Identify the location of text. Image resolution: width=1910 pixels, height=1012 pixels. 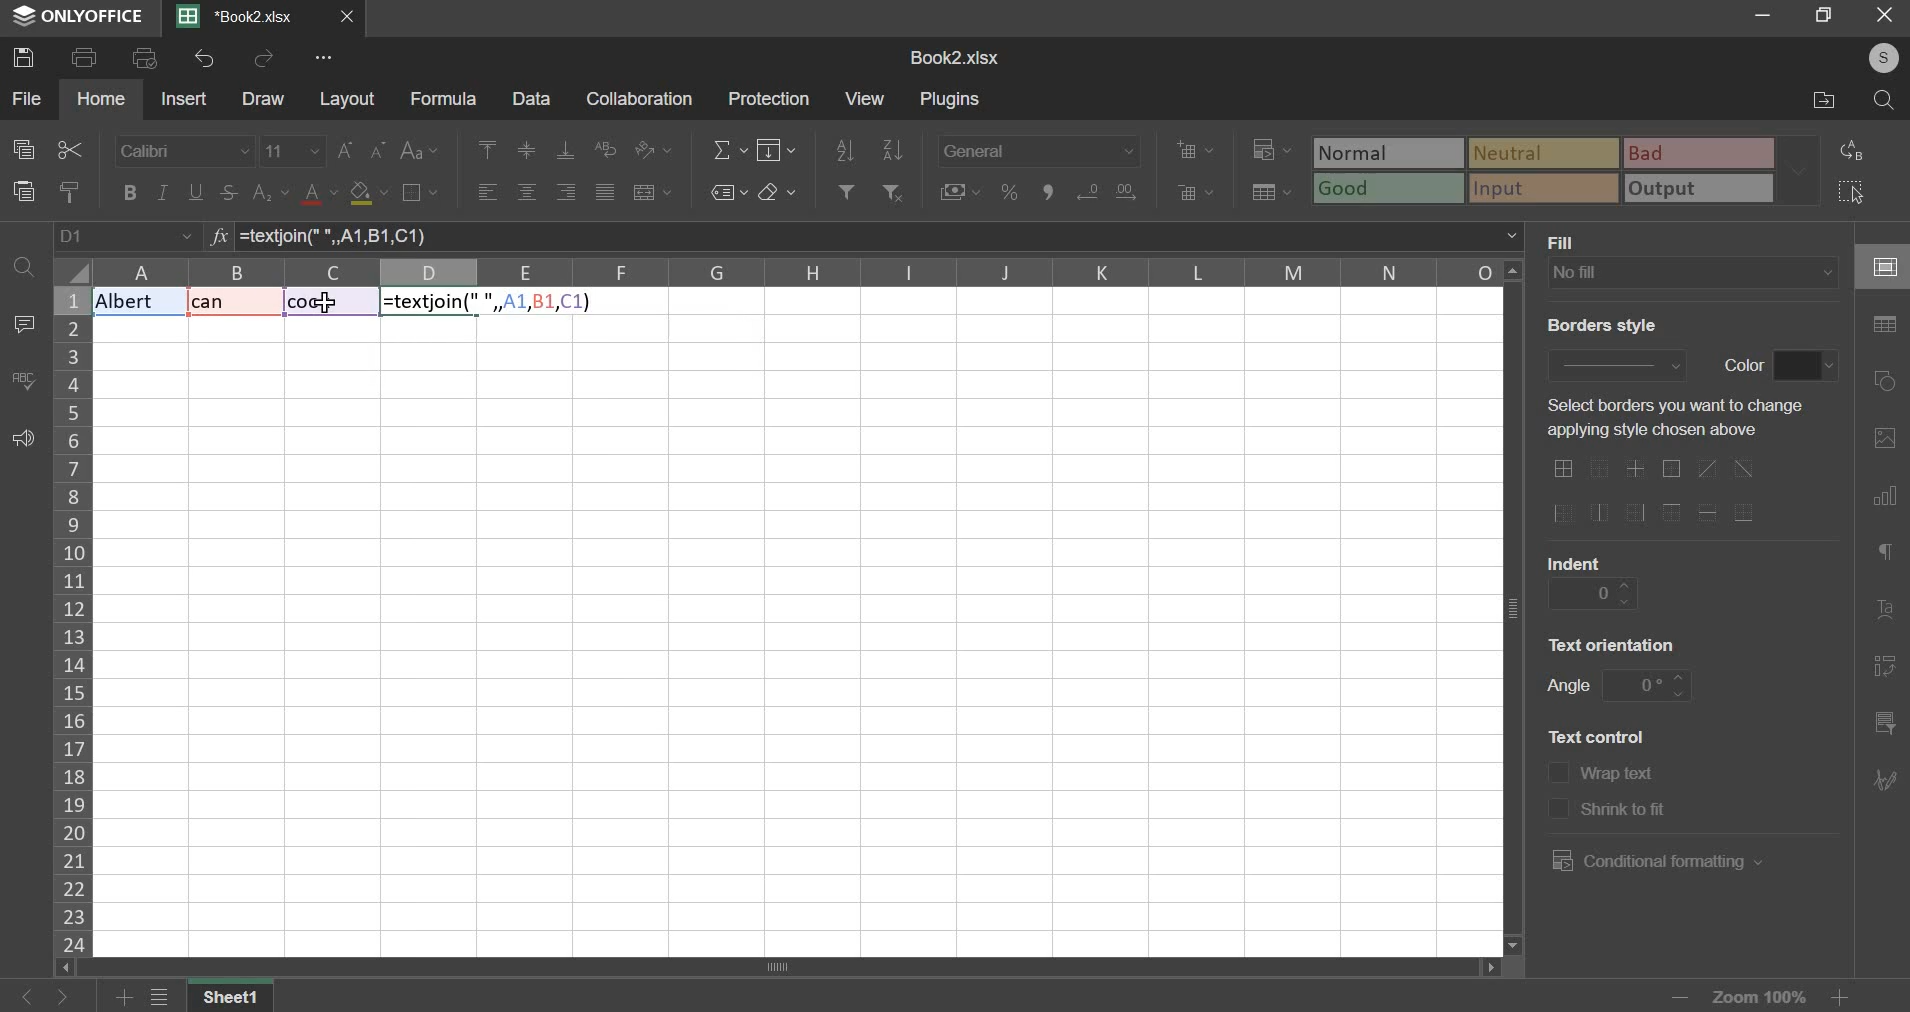
(1743, 363).